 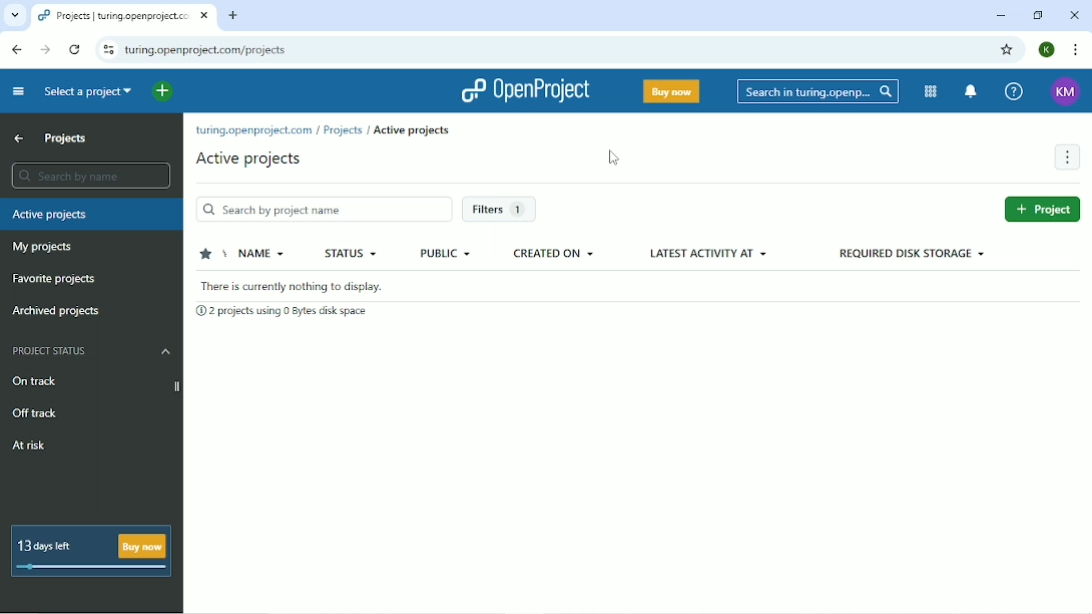 What do you see at coordinates (329, 129) in the screenshot?
I see `turing.openproject.com/projects/active projects` at bounding box center [329, 129].